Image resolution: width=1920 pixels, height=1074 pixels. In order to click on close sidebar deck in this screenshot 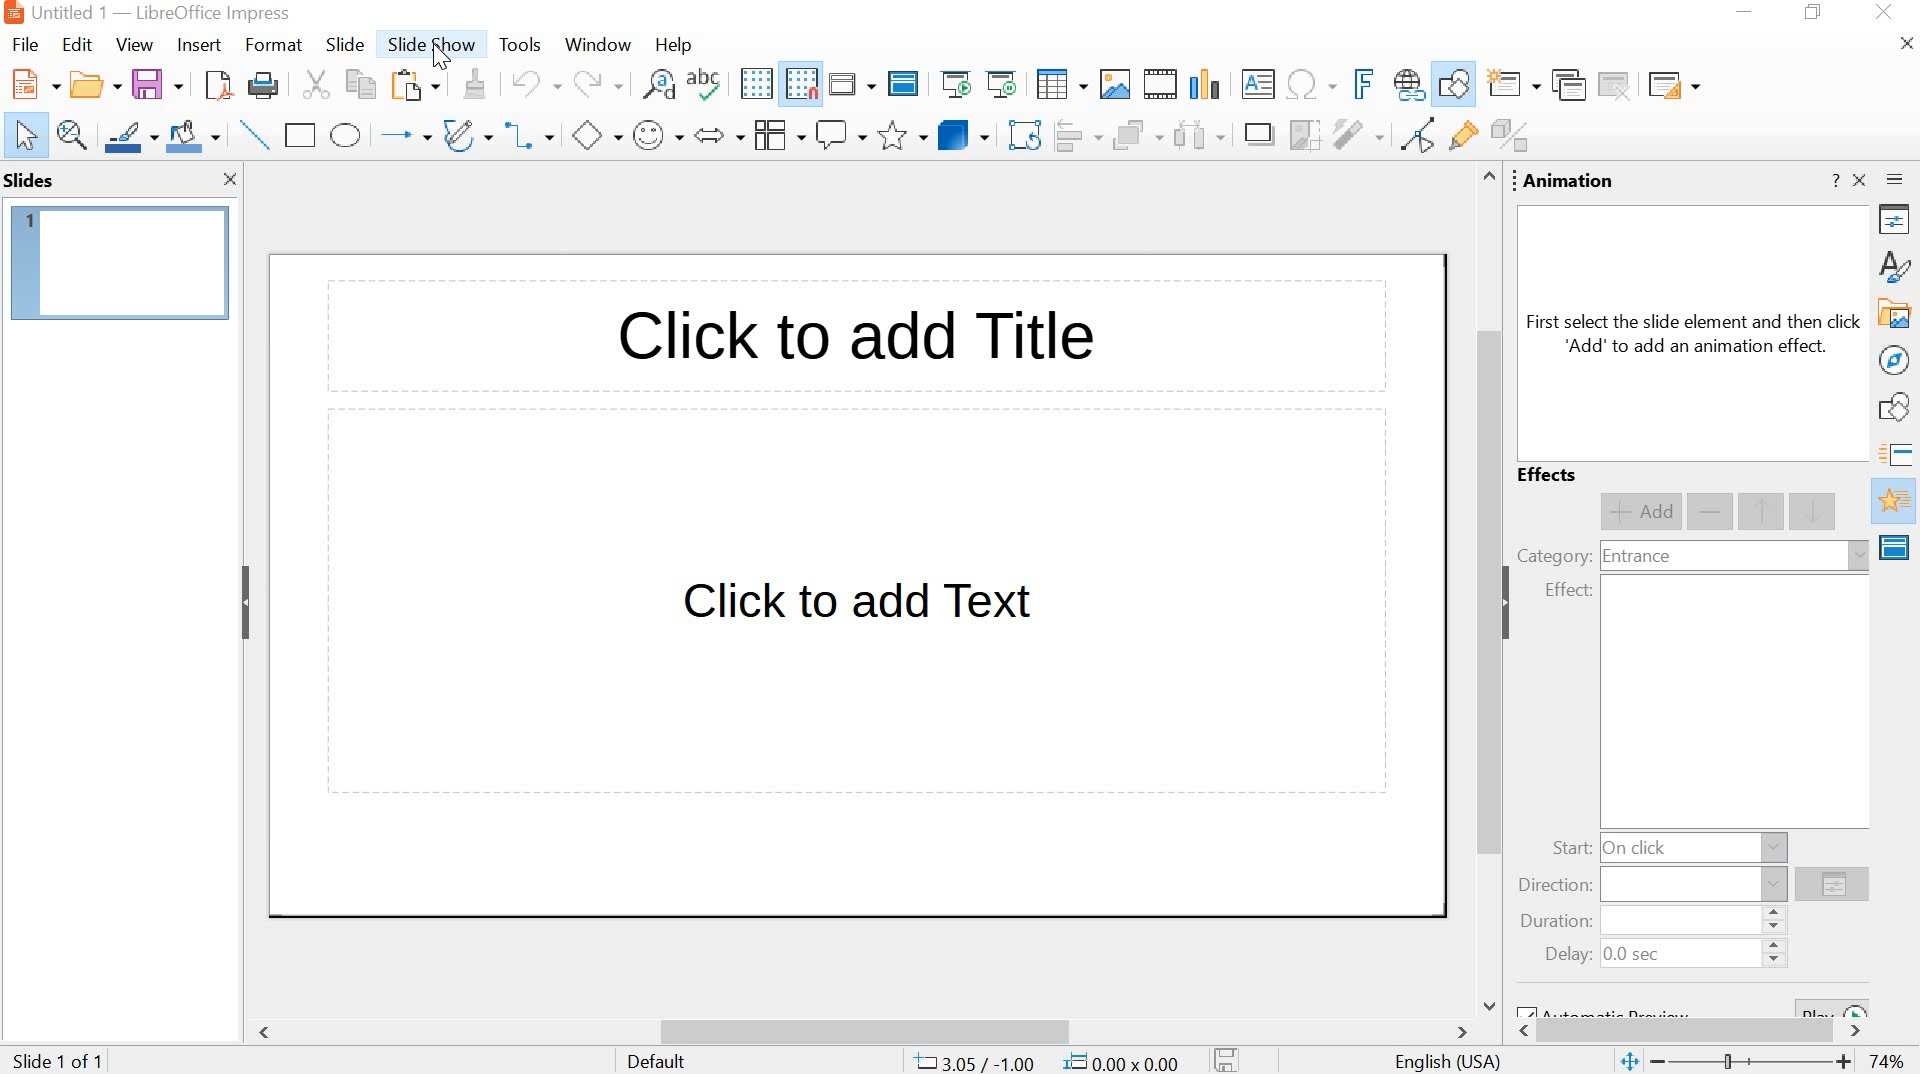, I will do `click(1861, 180)`.